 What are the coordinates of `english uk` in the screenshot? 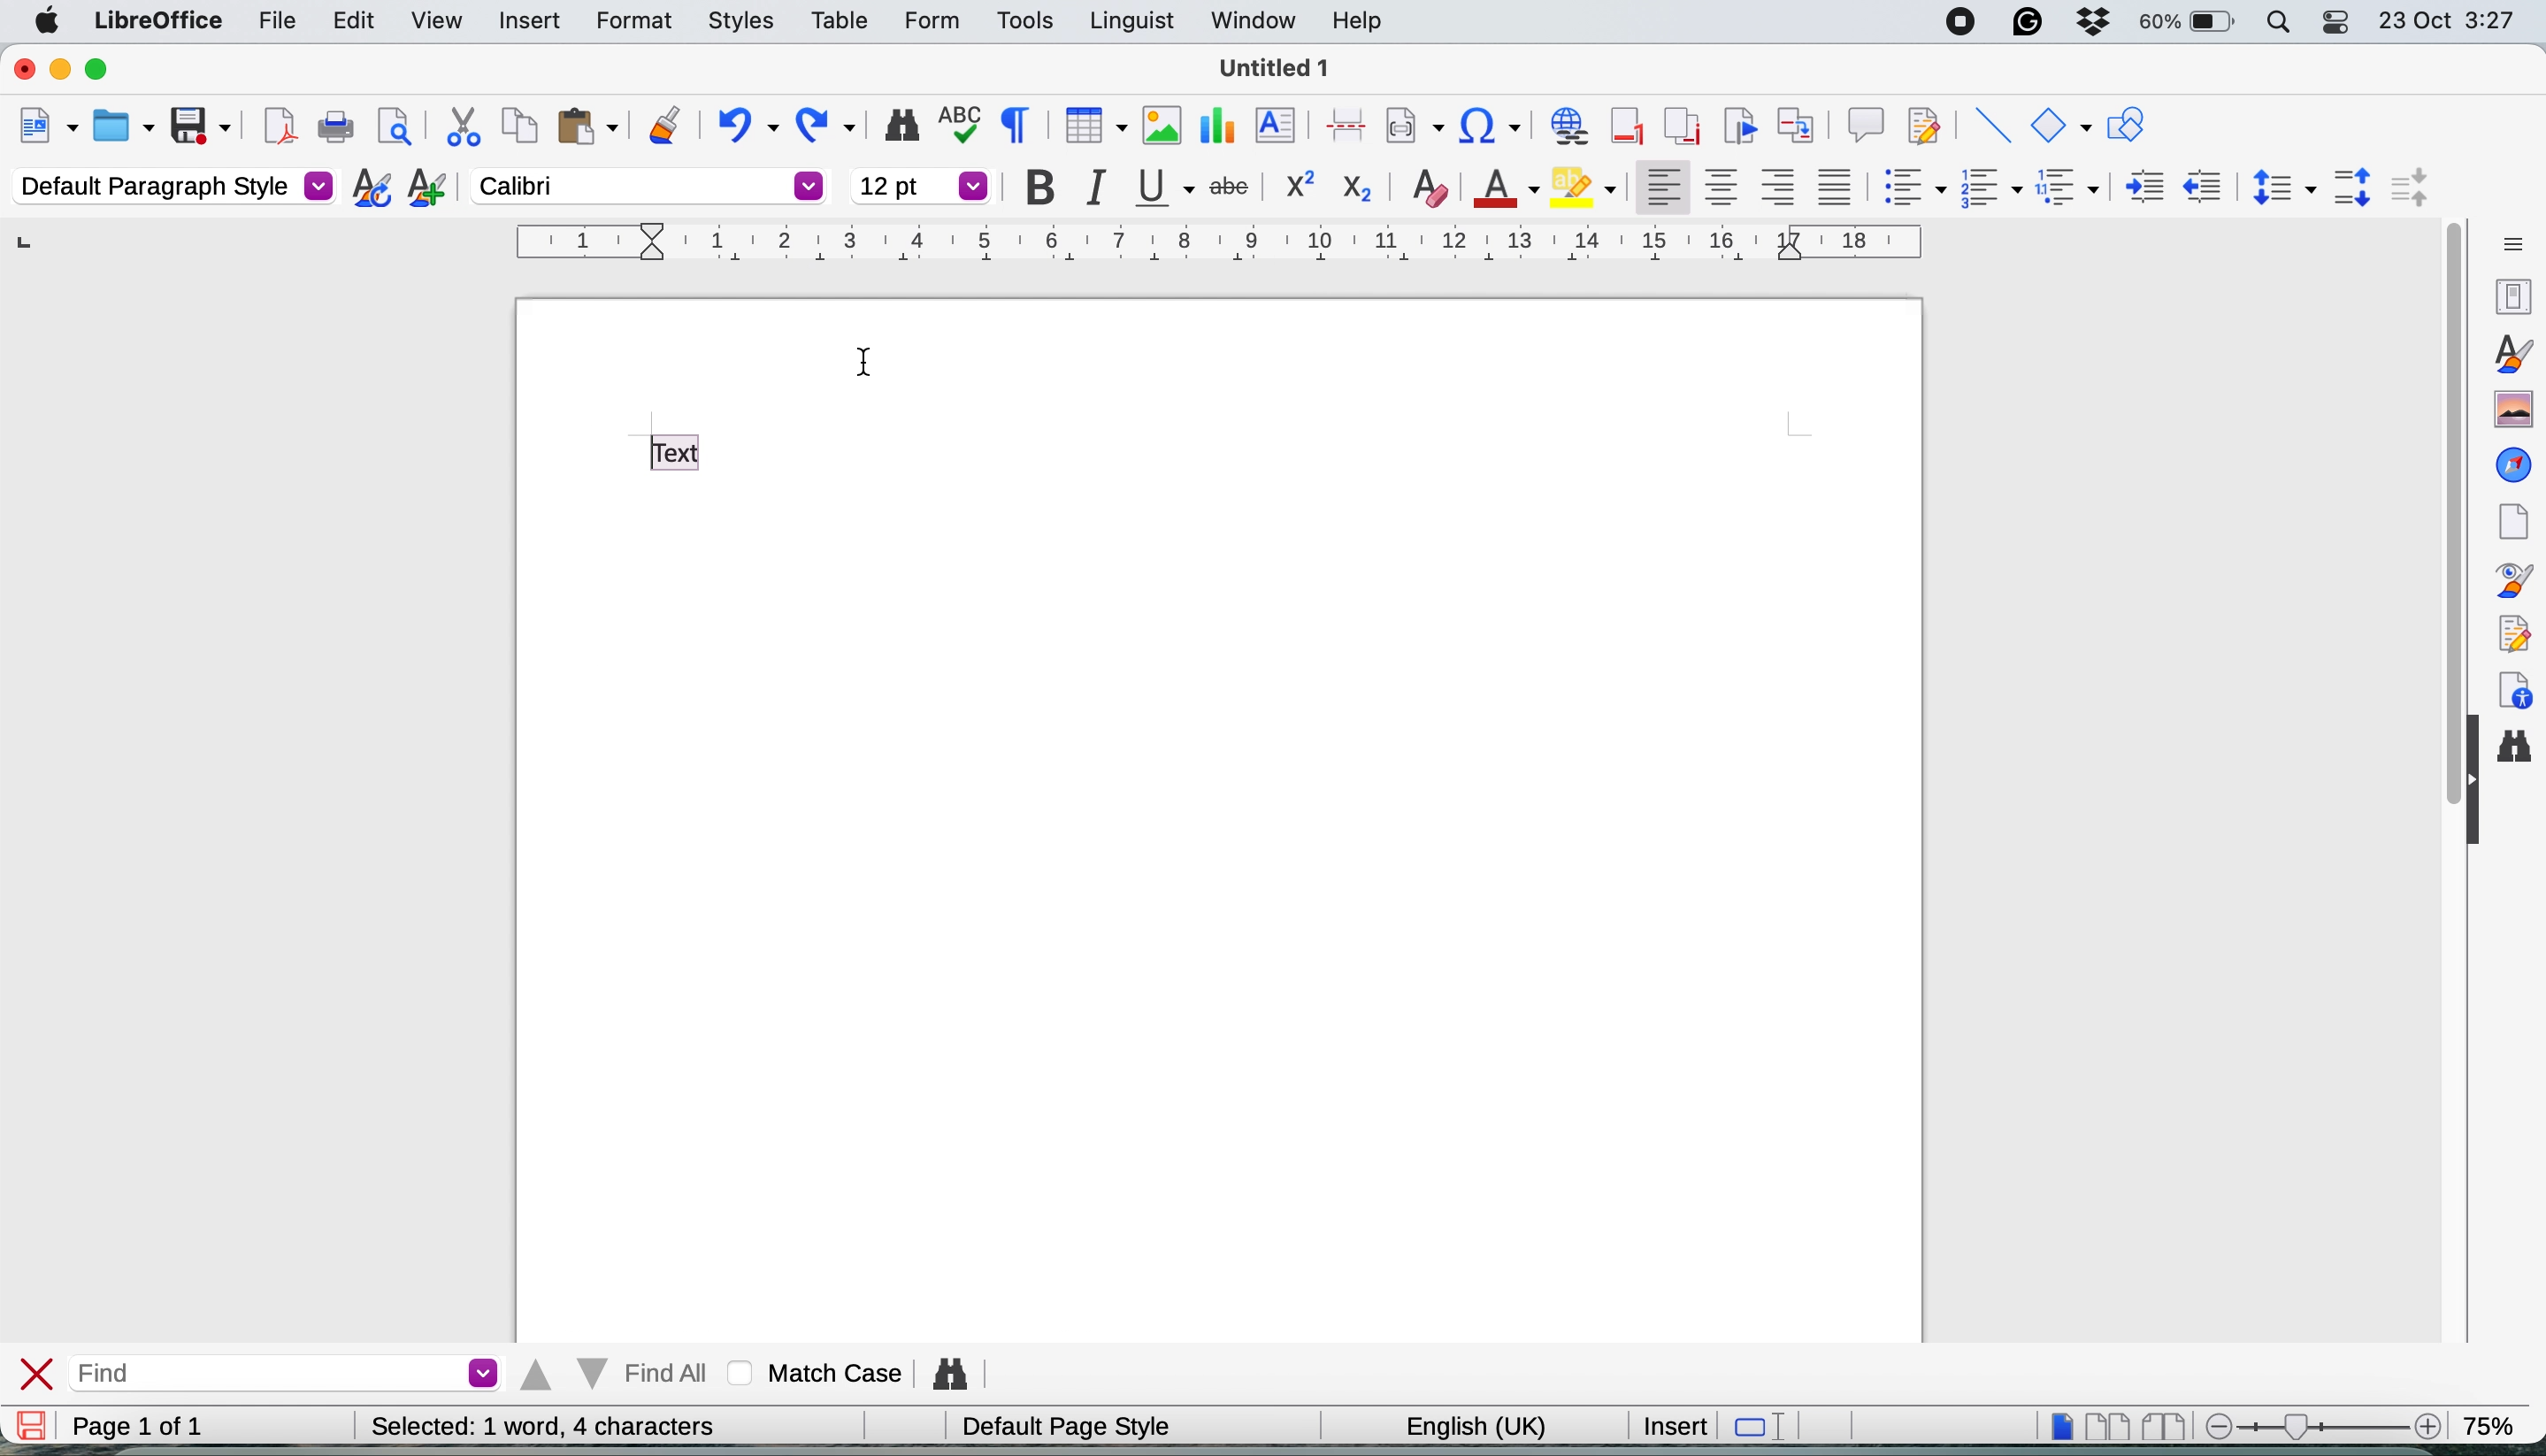 It's located at (1463, 1424).